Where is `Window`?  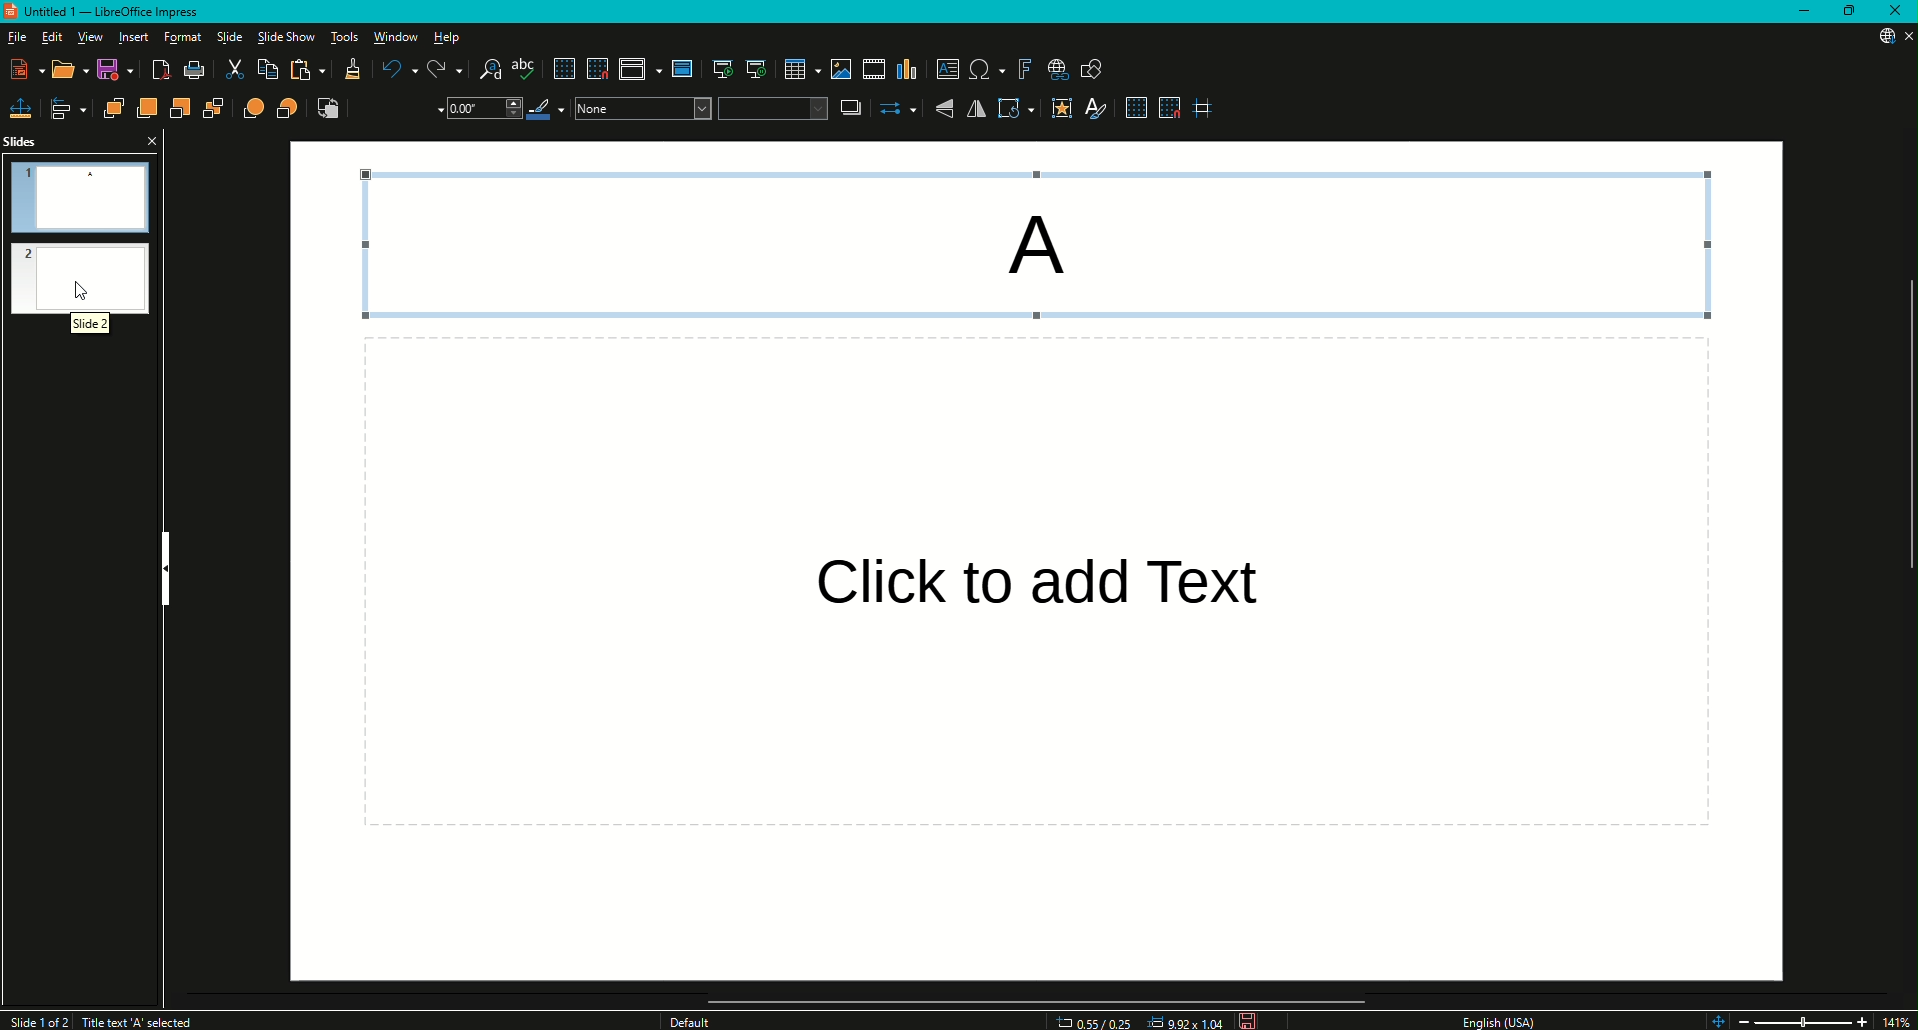
Window is located at coordinates (397, 36).